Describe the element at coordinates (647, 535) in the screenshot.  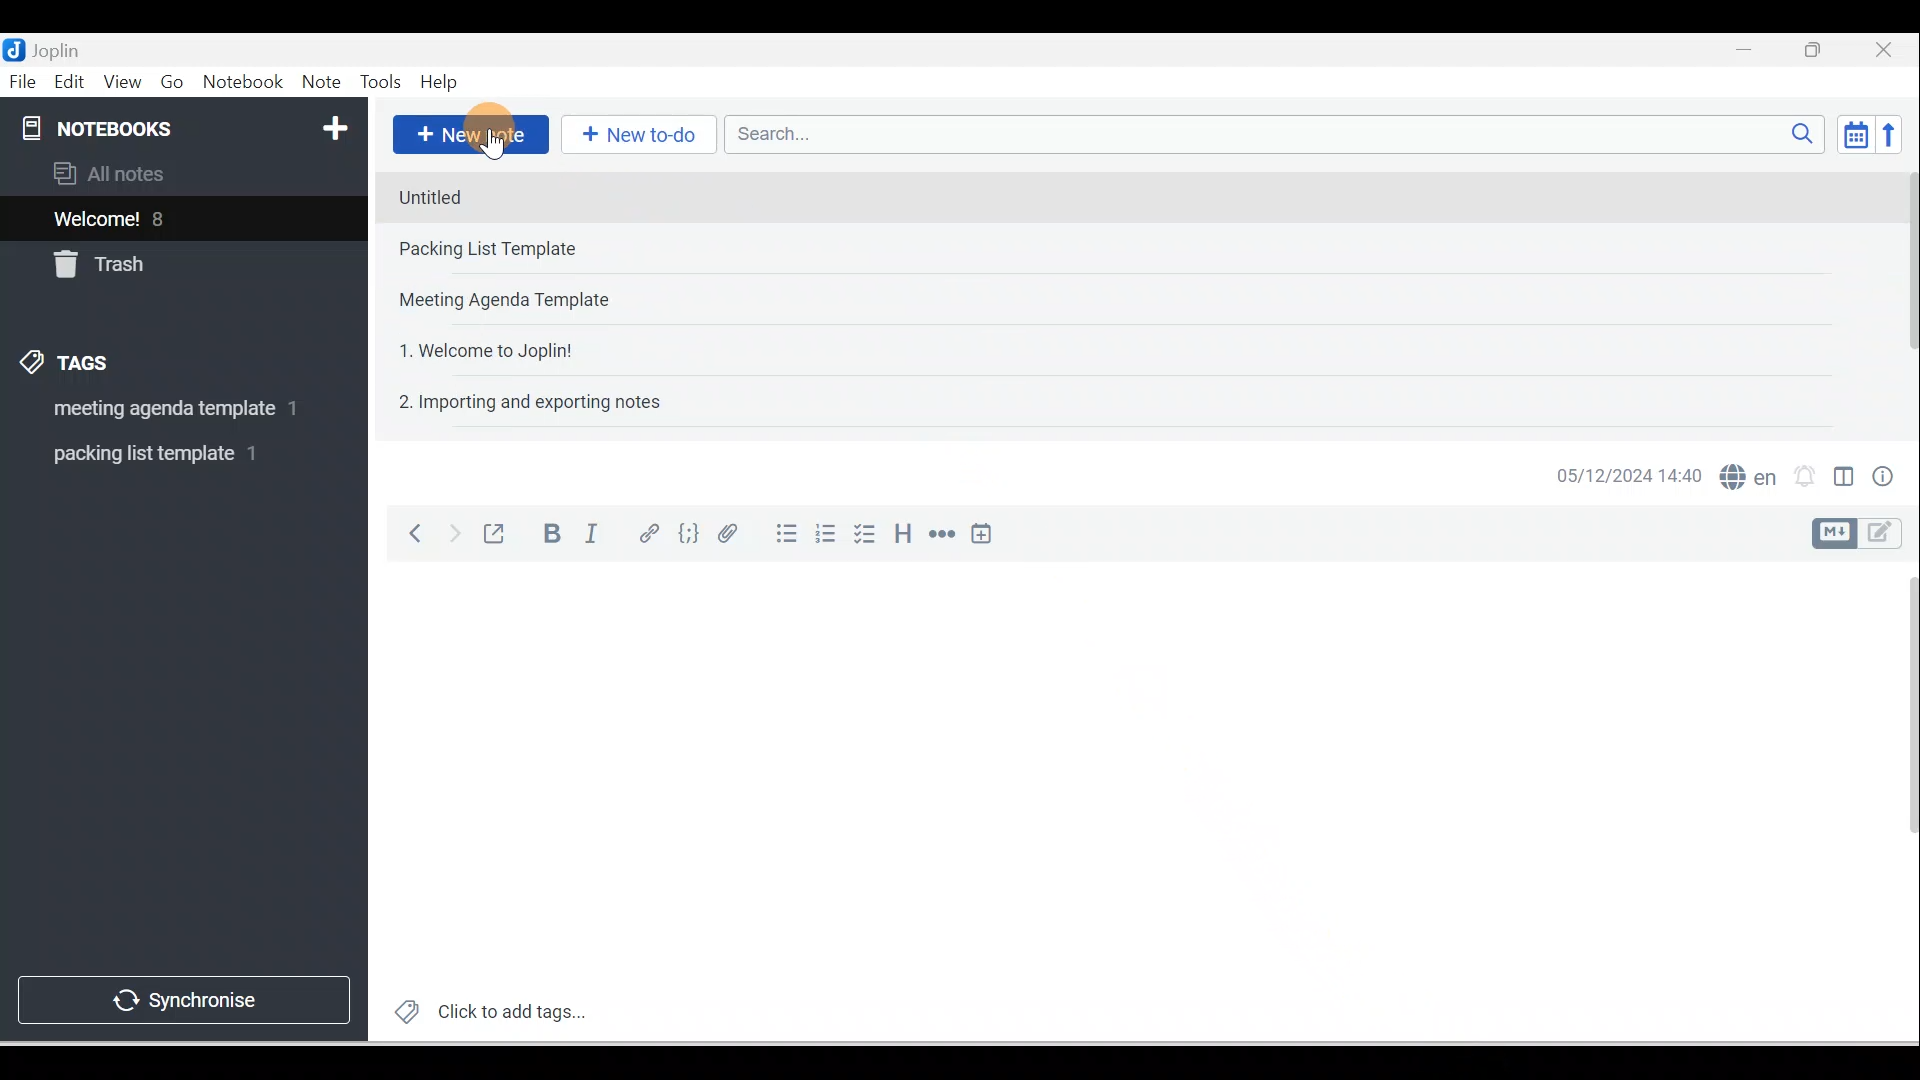
I see `Hyperlink` at that location.